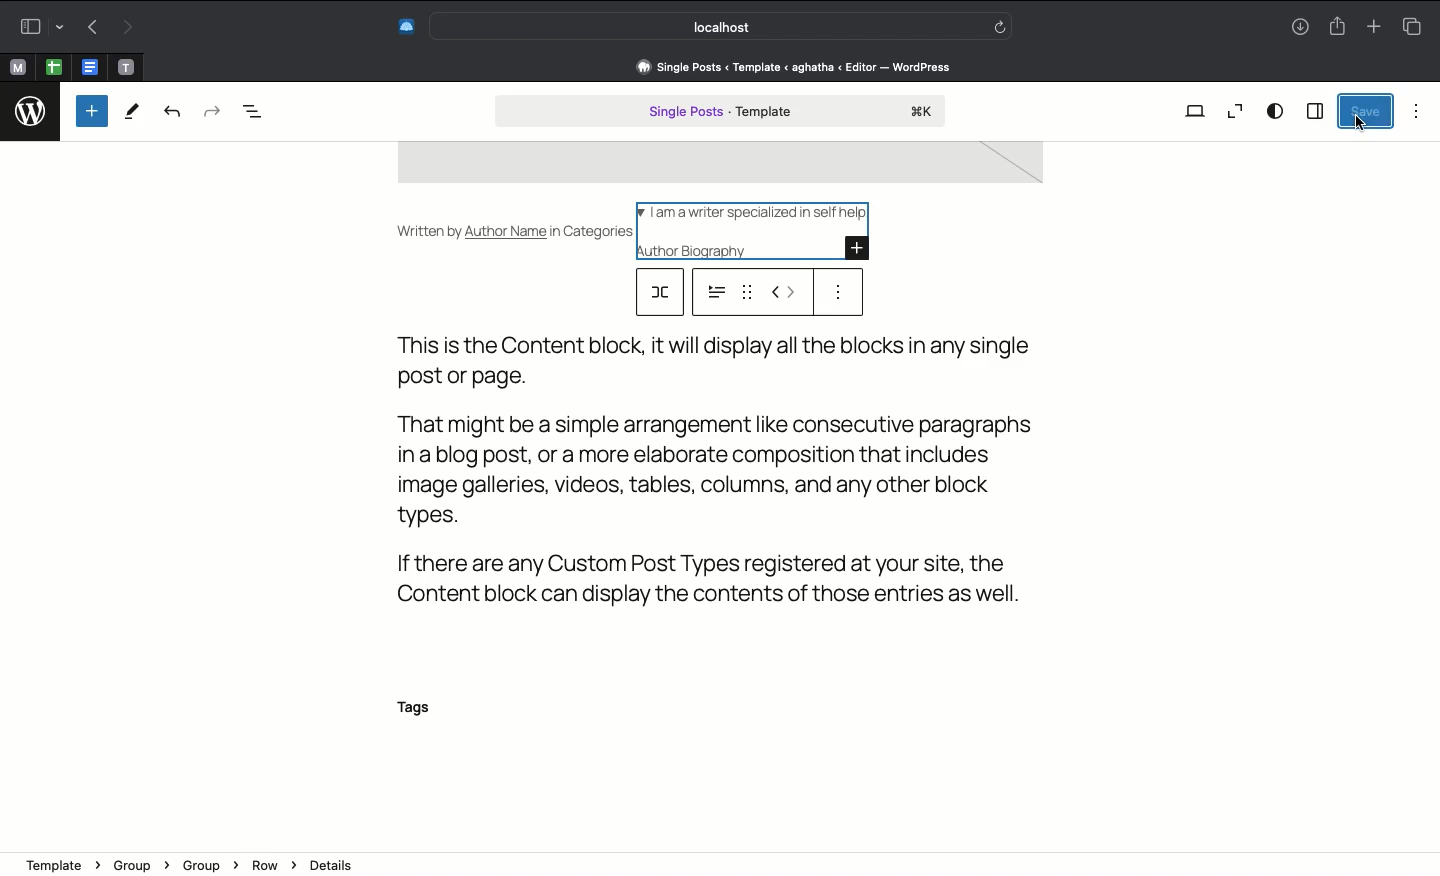 This screenshot has height=876, width=1440. Describe the element at coordinates (782, 292) in the screenshot. I see `Move left right` at that location.